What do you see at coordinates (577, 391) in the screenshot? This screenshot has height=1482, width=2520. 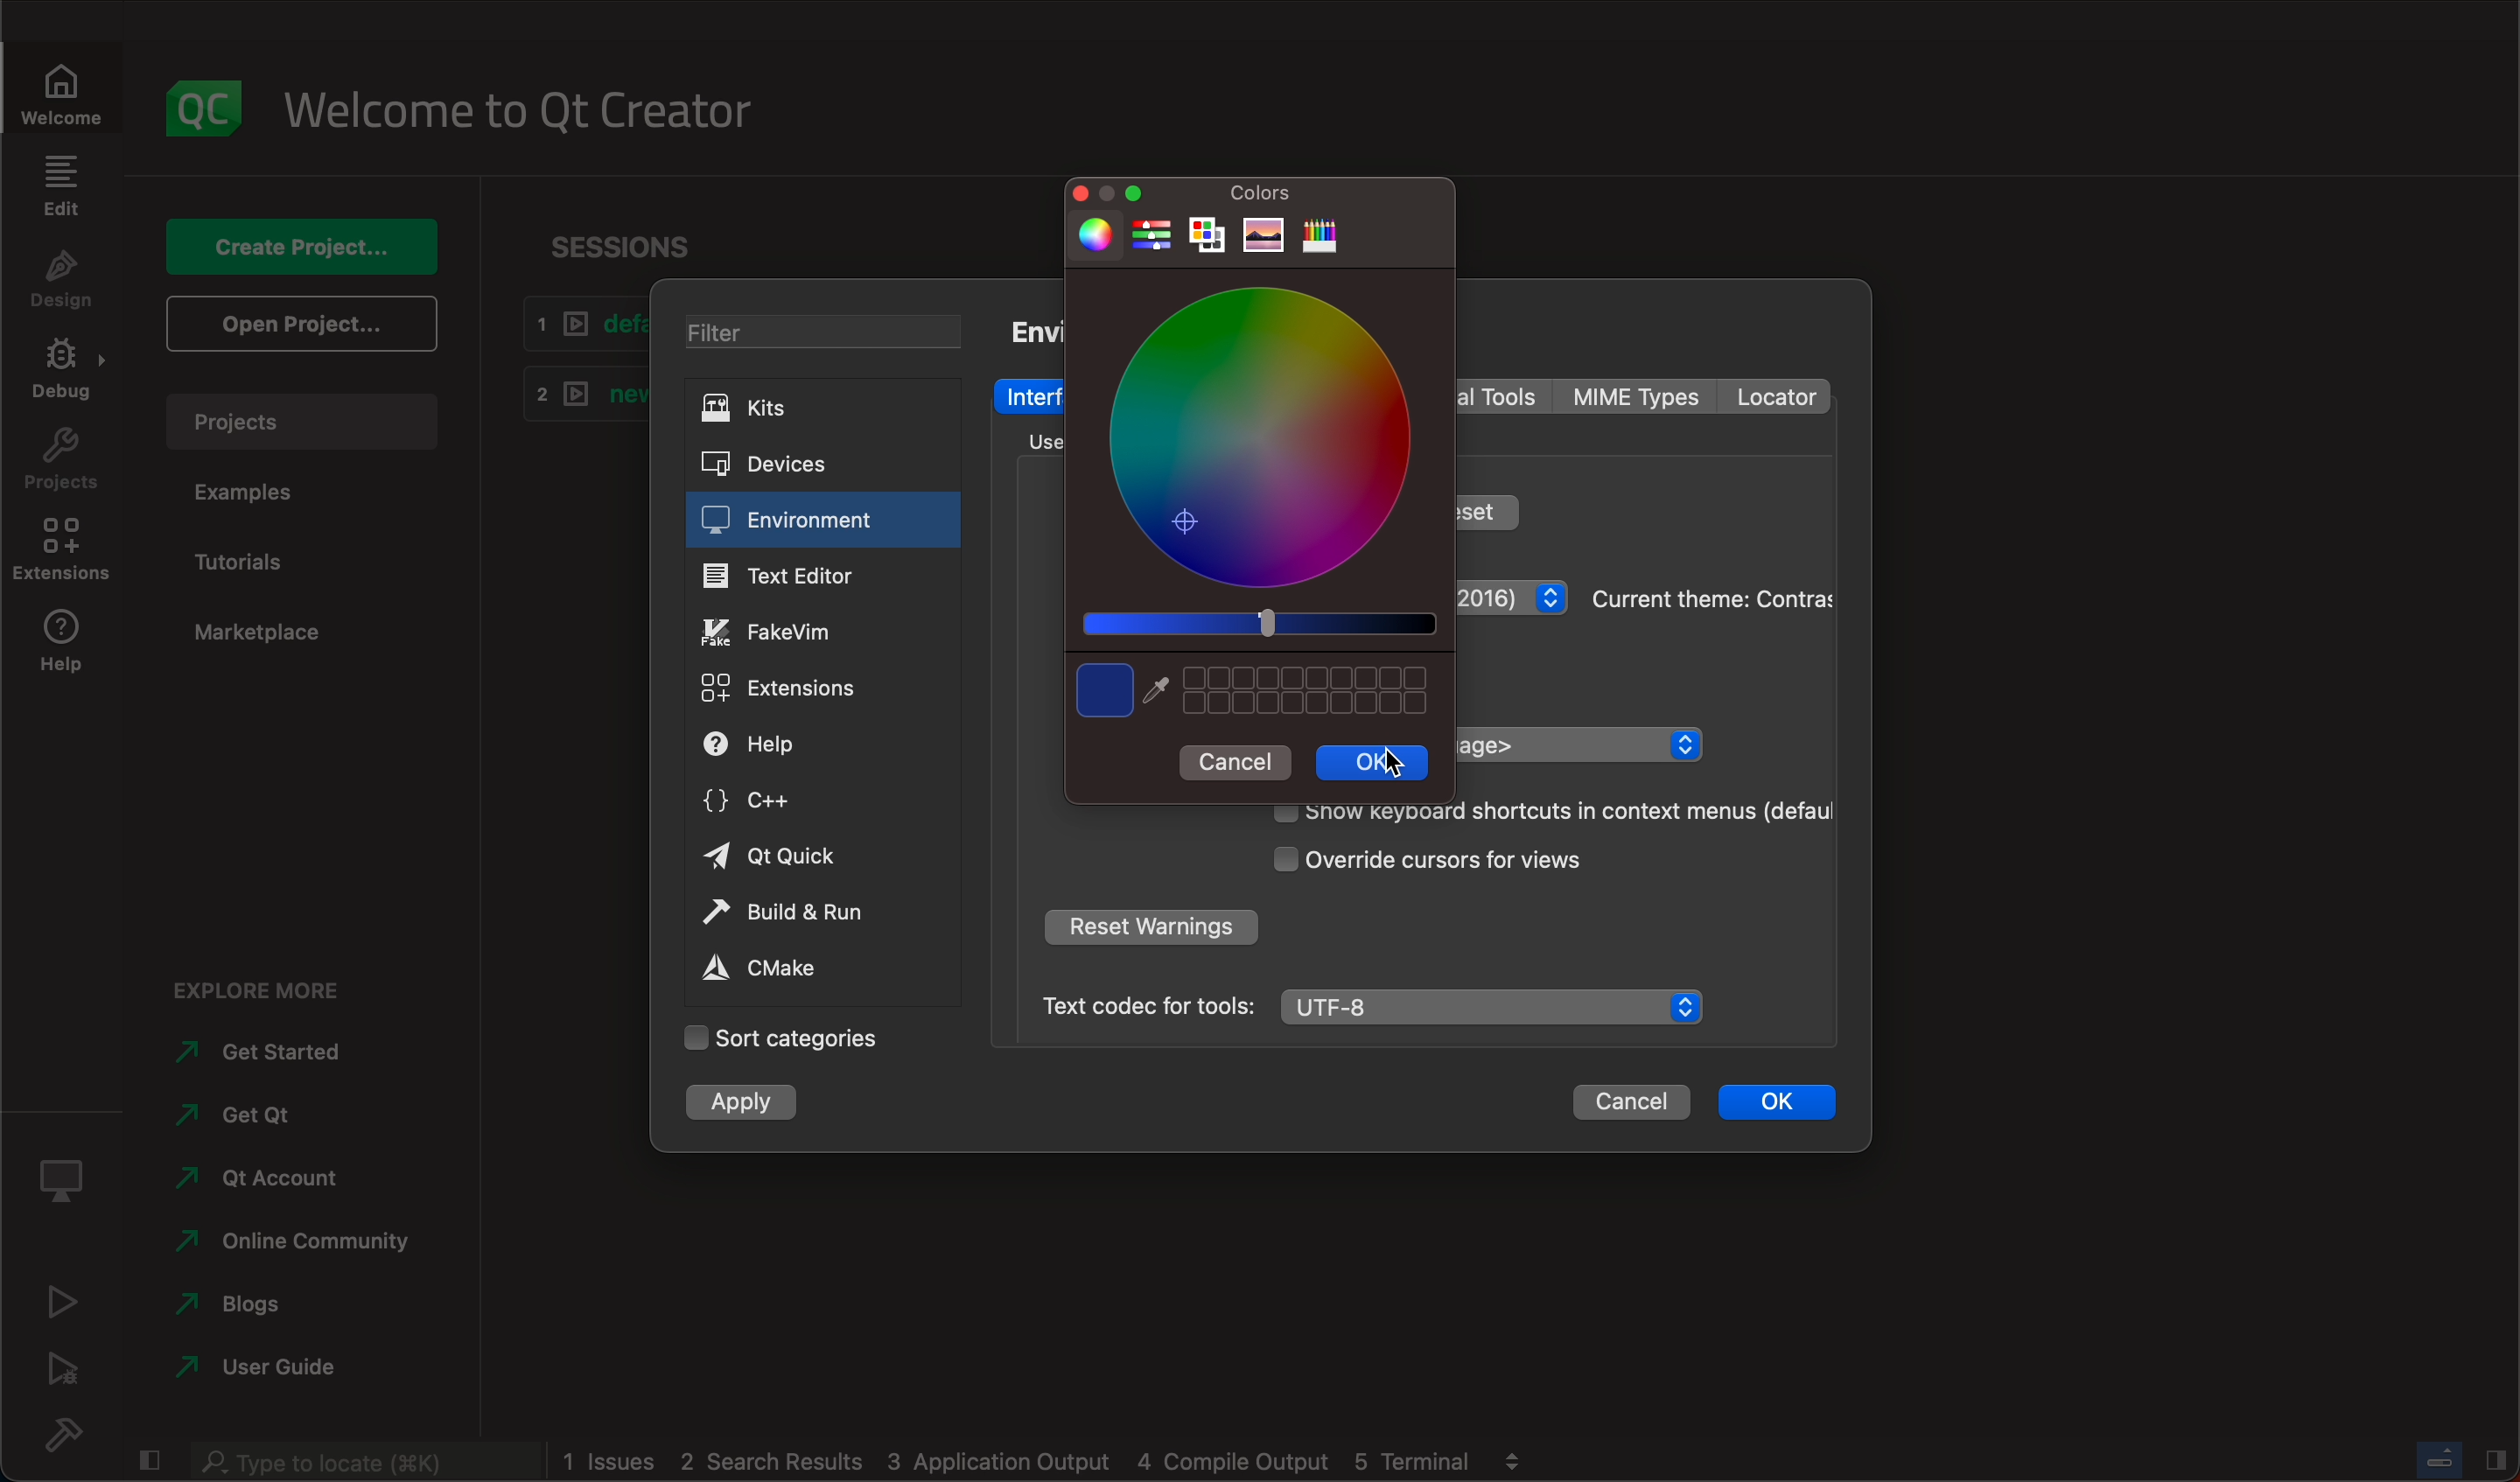 I see `2` at bounding box center [577, 391].